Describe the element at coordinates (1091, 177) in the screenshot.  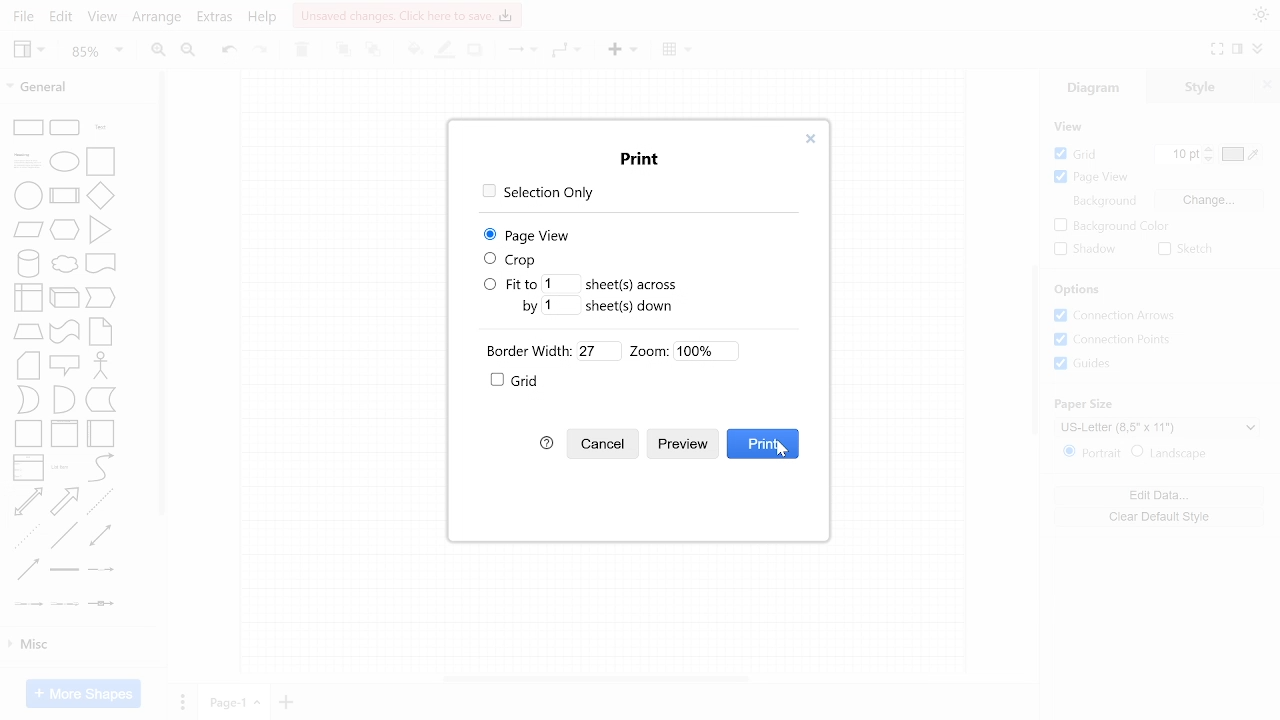
I see `Page view` at that location.